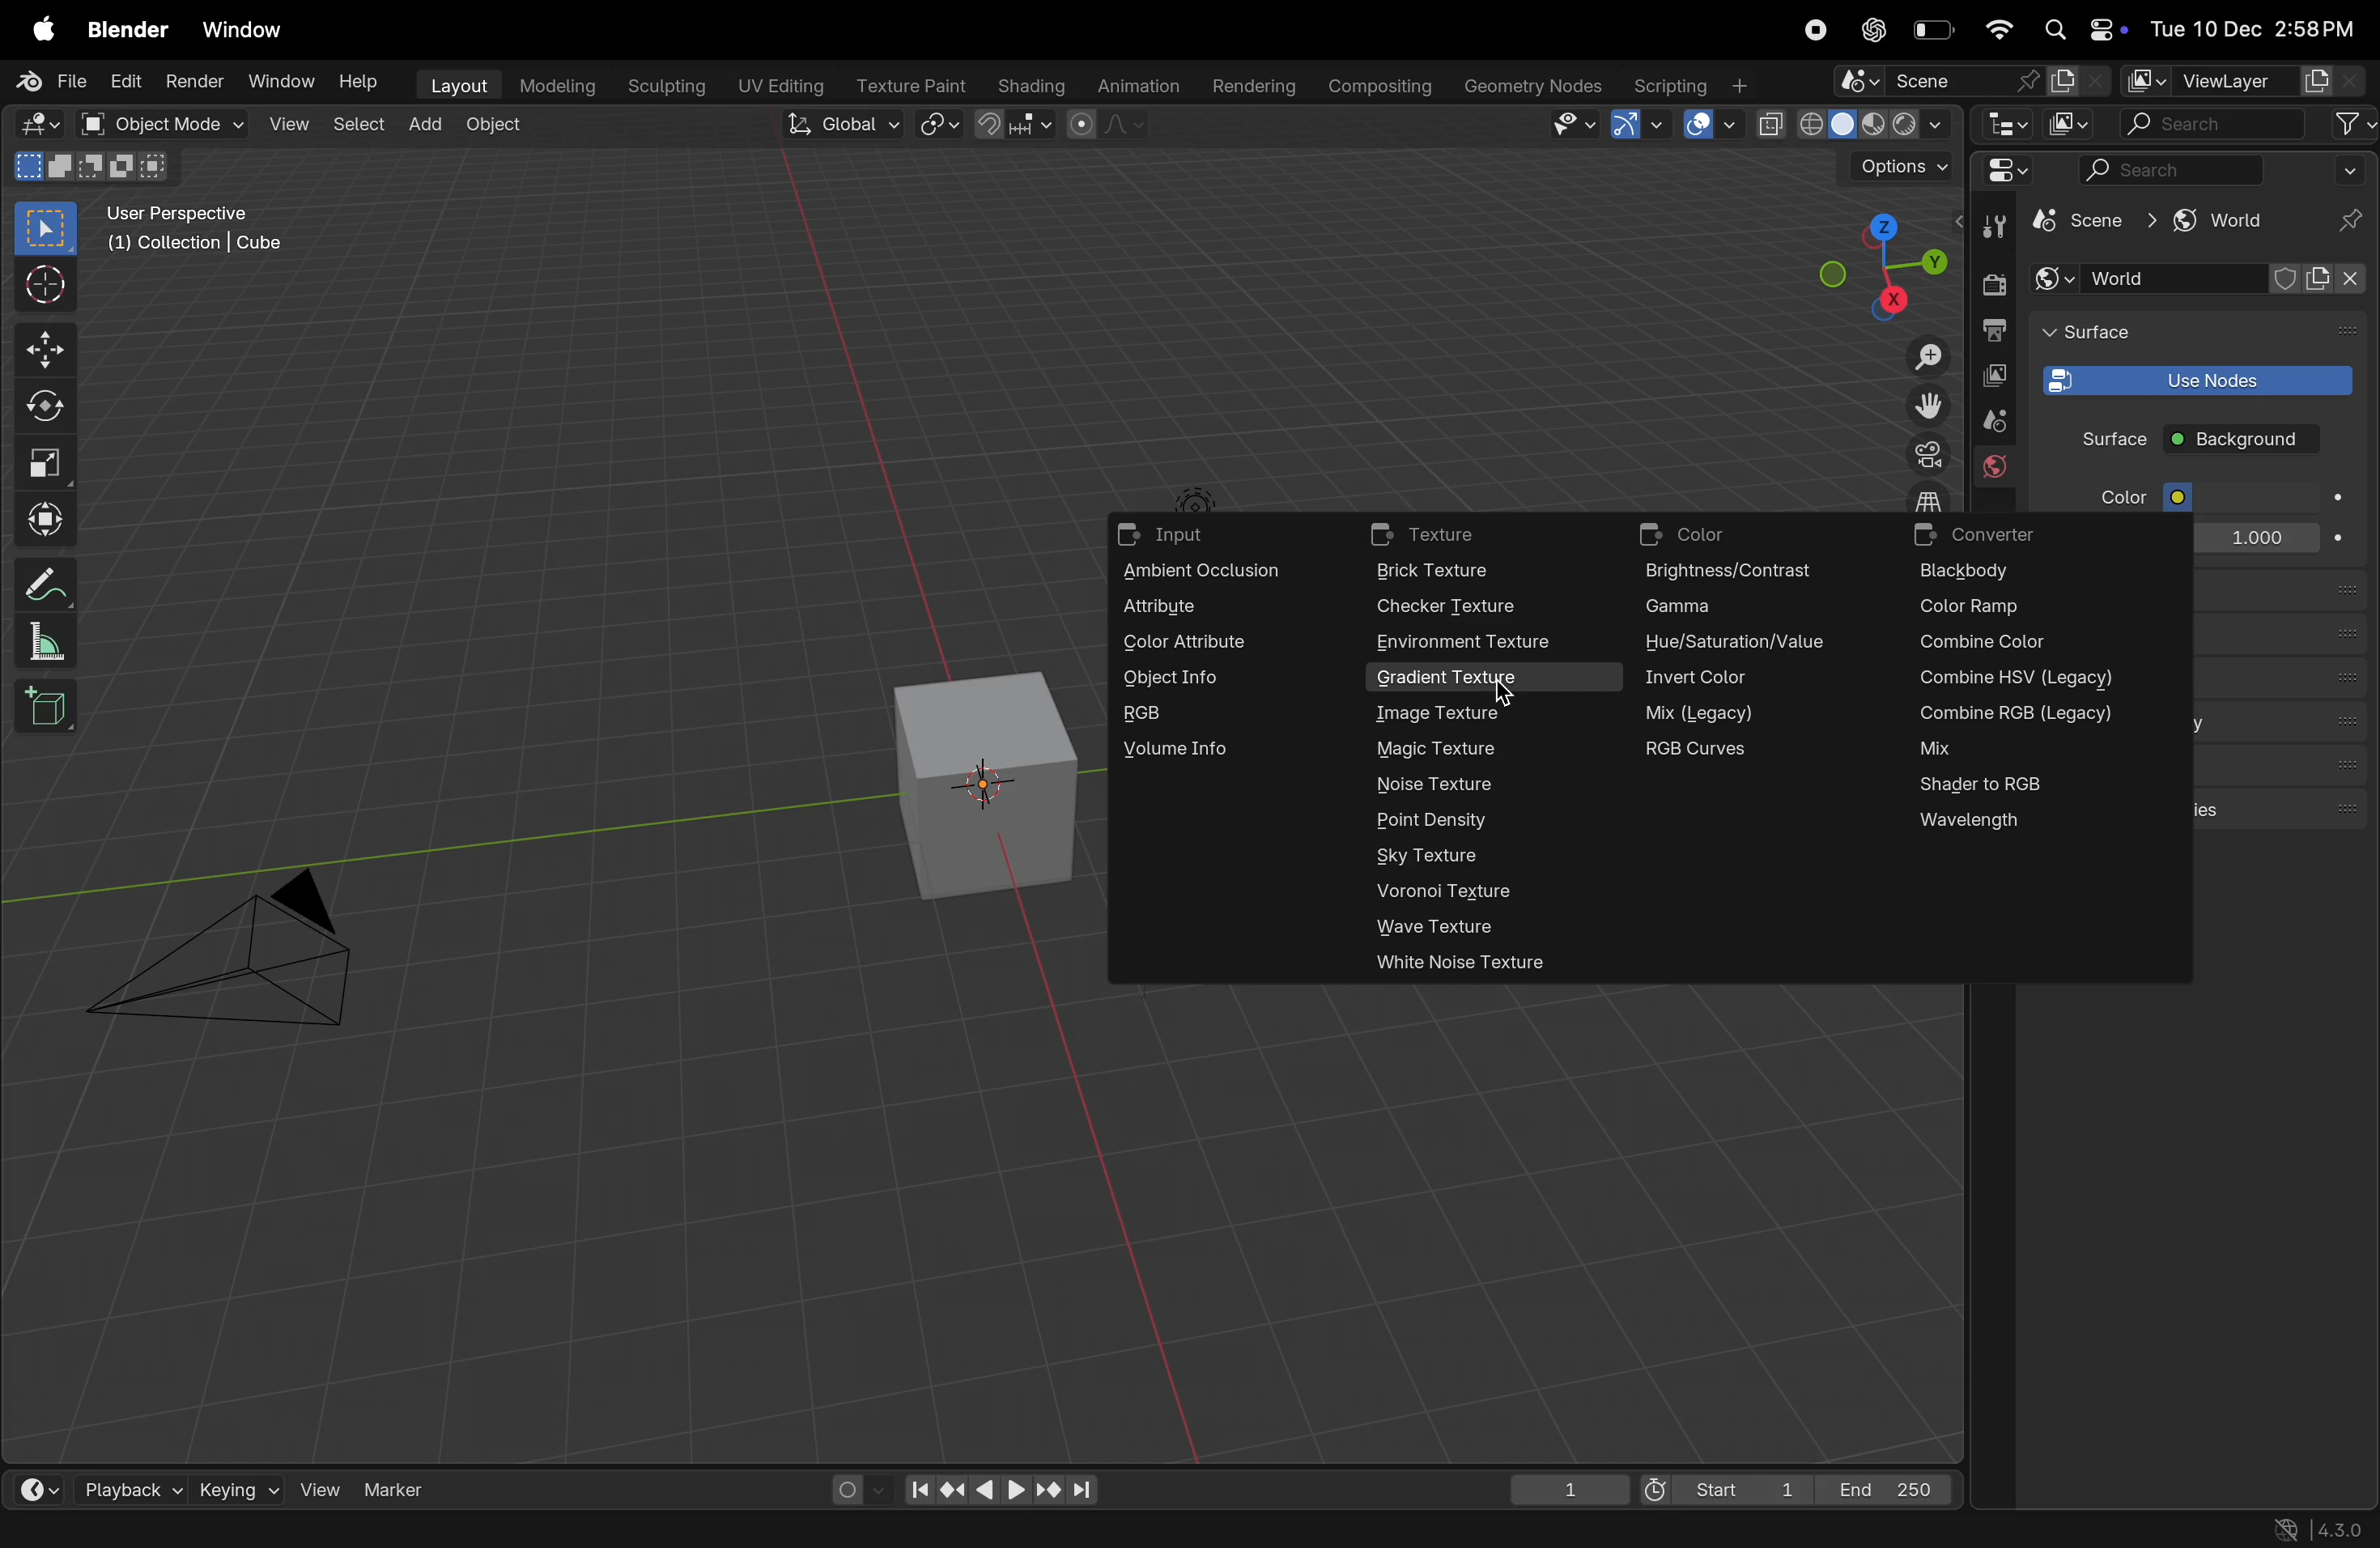 This screenshot has width=2380, height=1548. Describe the element at coordinates (1719, 1483) in the screenshot. I see `start` at that location.